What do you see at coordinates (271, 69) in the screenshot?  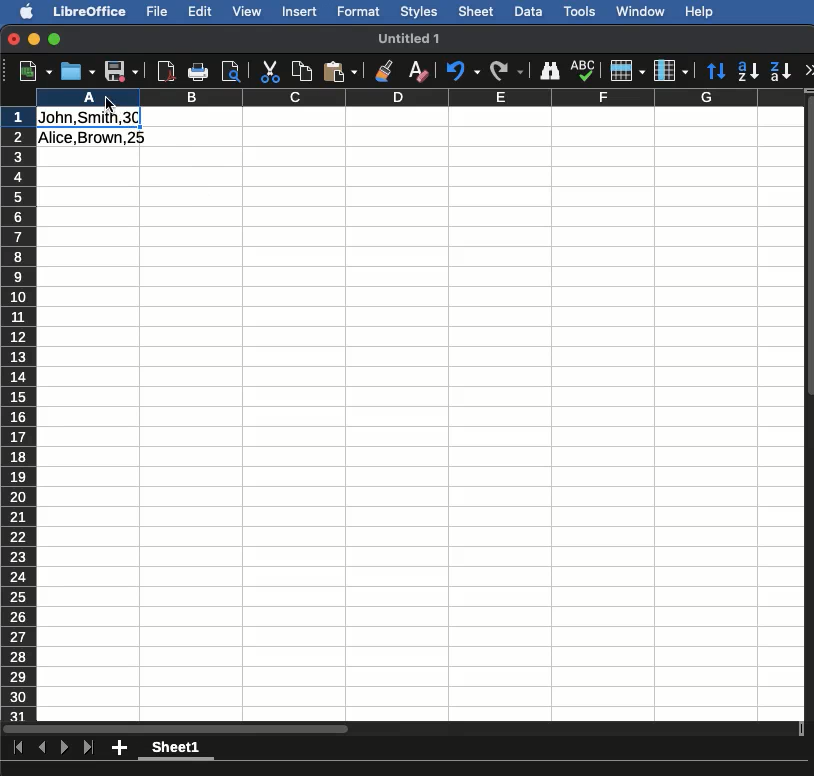 I see `Cut` at bounding box center [271, 69].